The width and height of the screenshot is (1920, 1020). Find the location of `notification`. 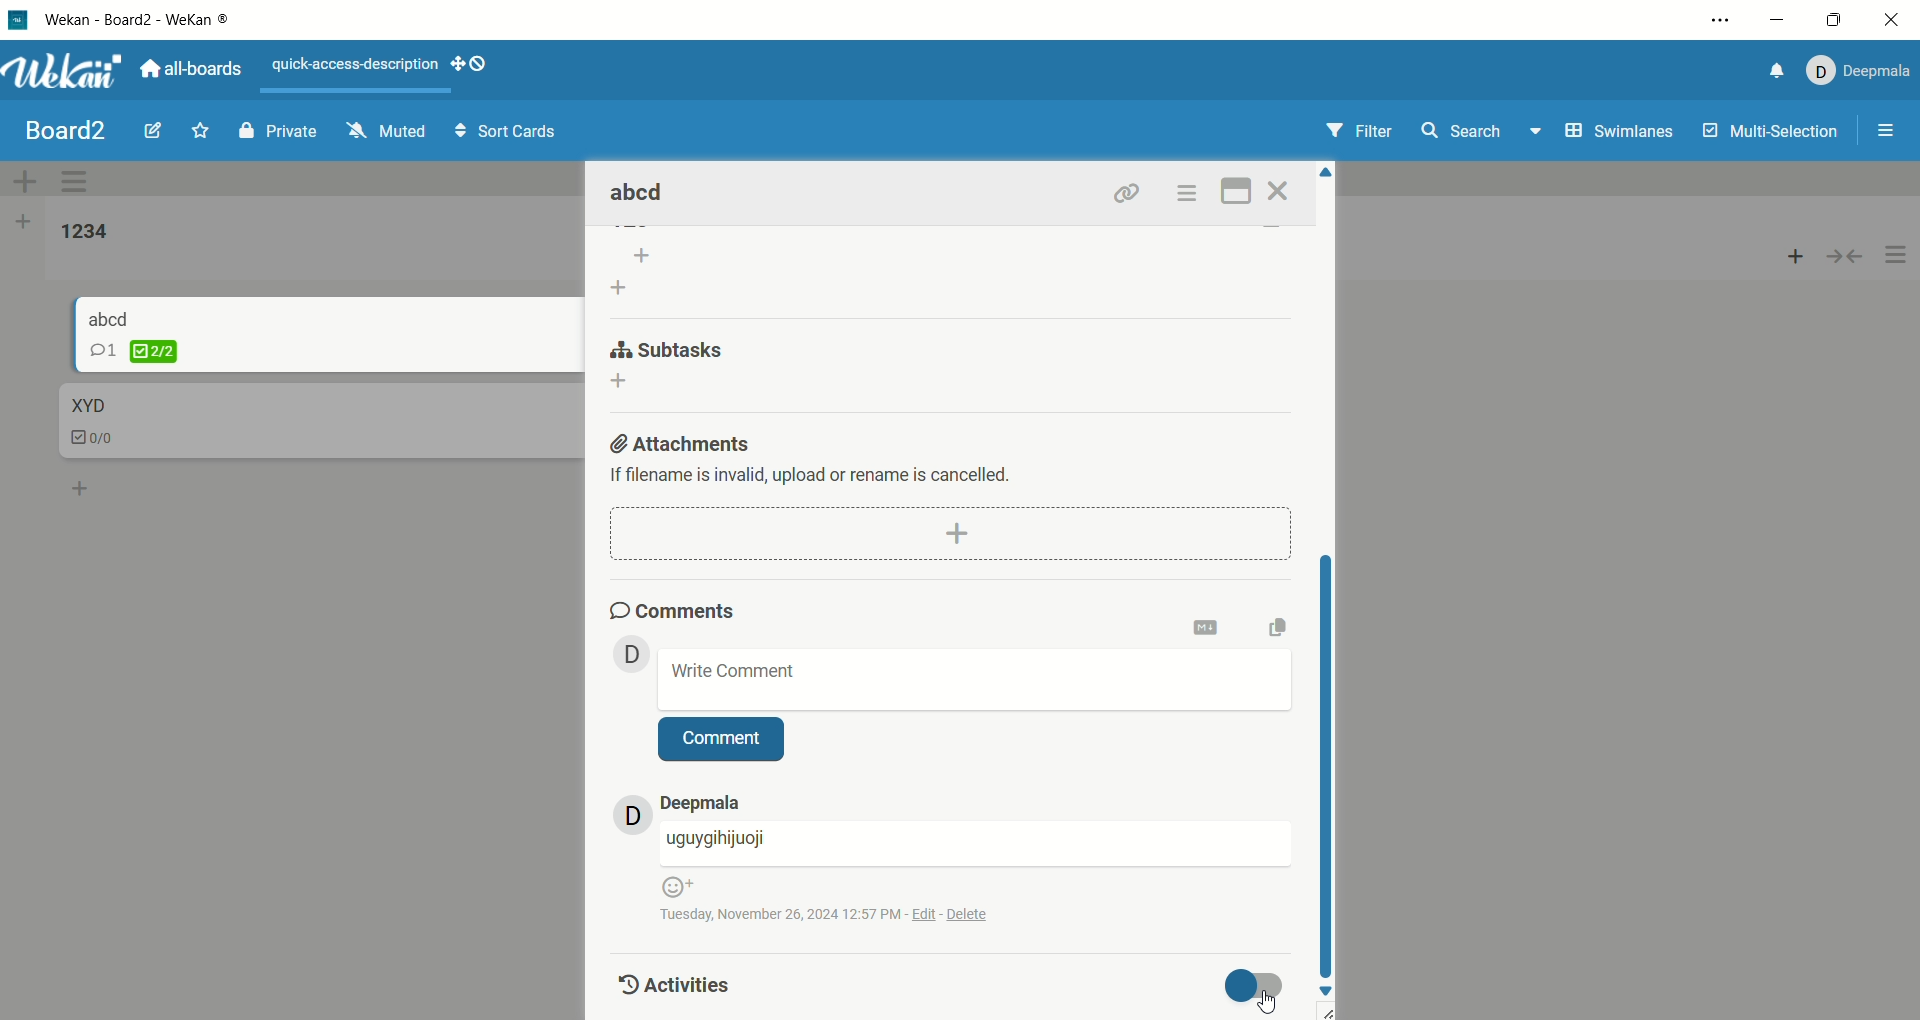

notification is located at coordinates (1771, 74).